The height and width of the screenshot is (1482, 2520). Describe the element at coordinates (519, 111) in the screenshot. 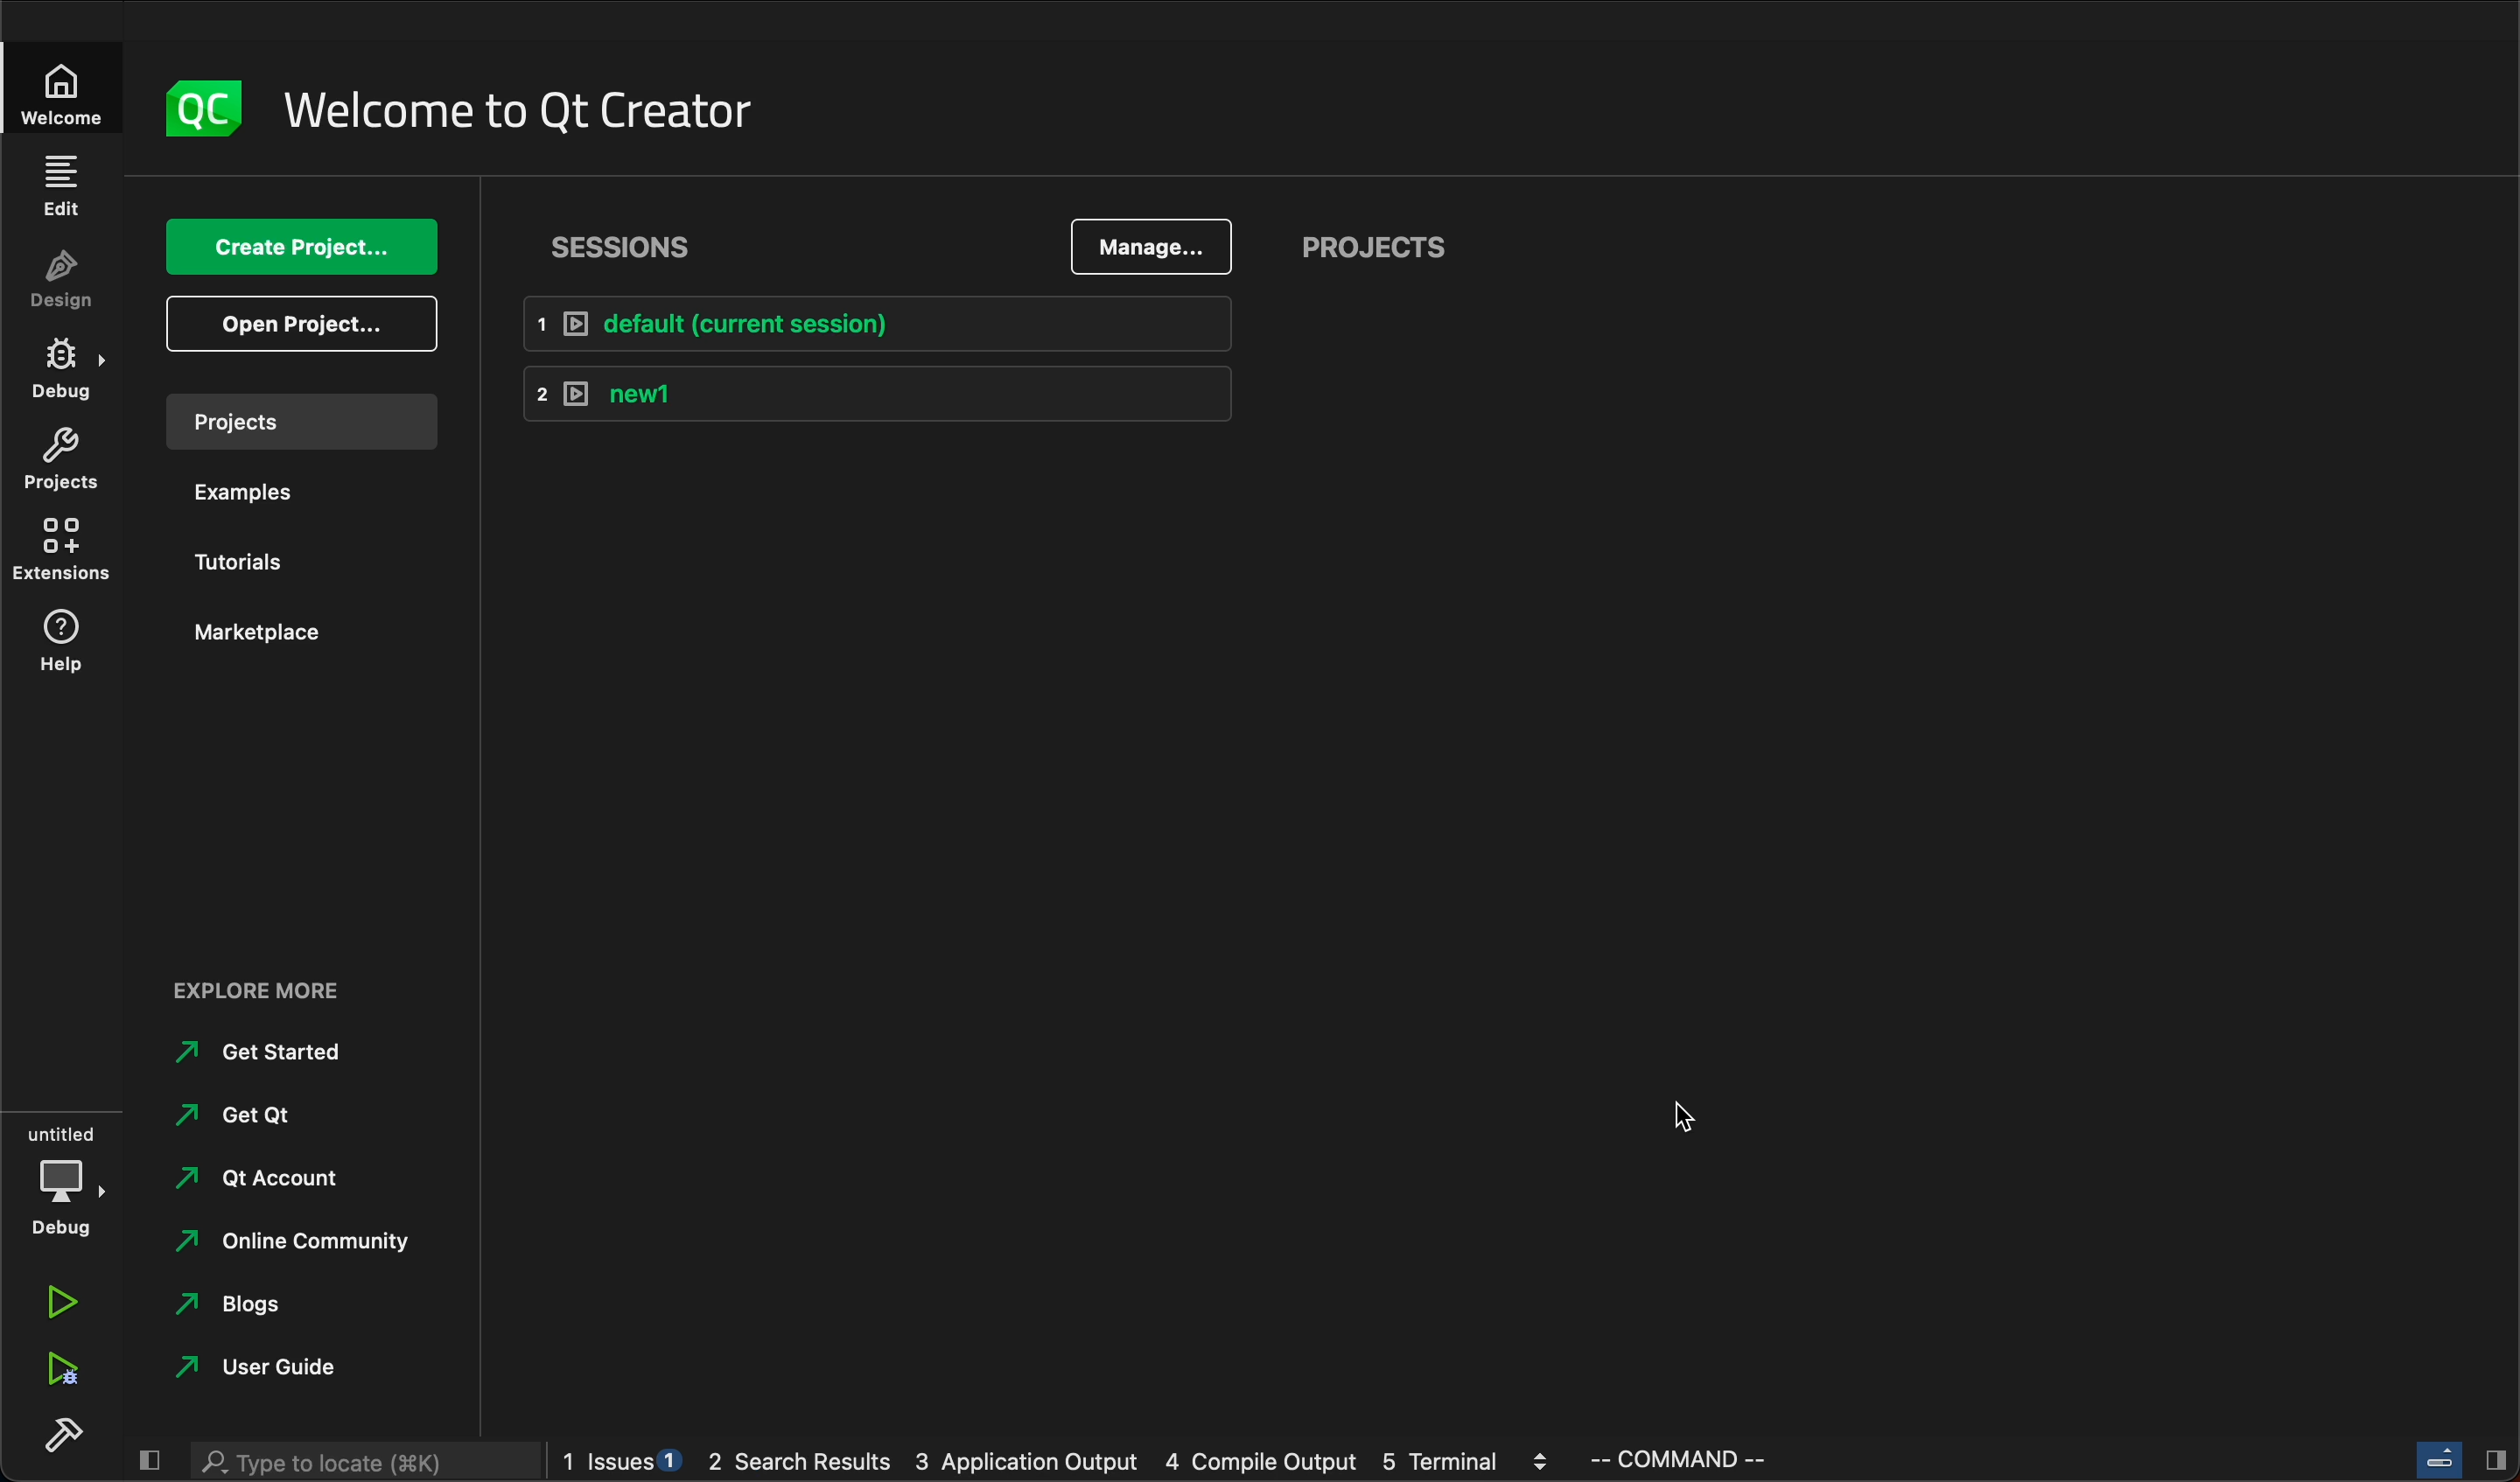

I see `welcome` at that location.